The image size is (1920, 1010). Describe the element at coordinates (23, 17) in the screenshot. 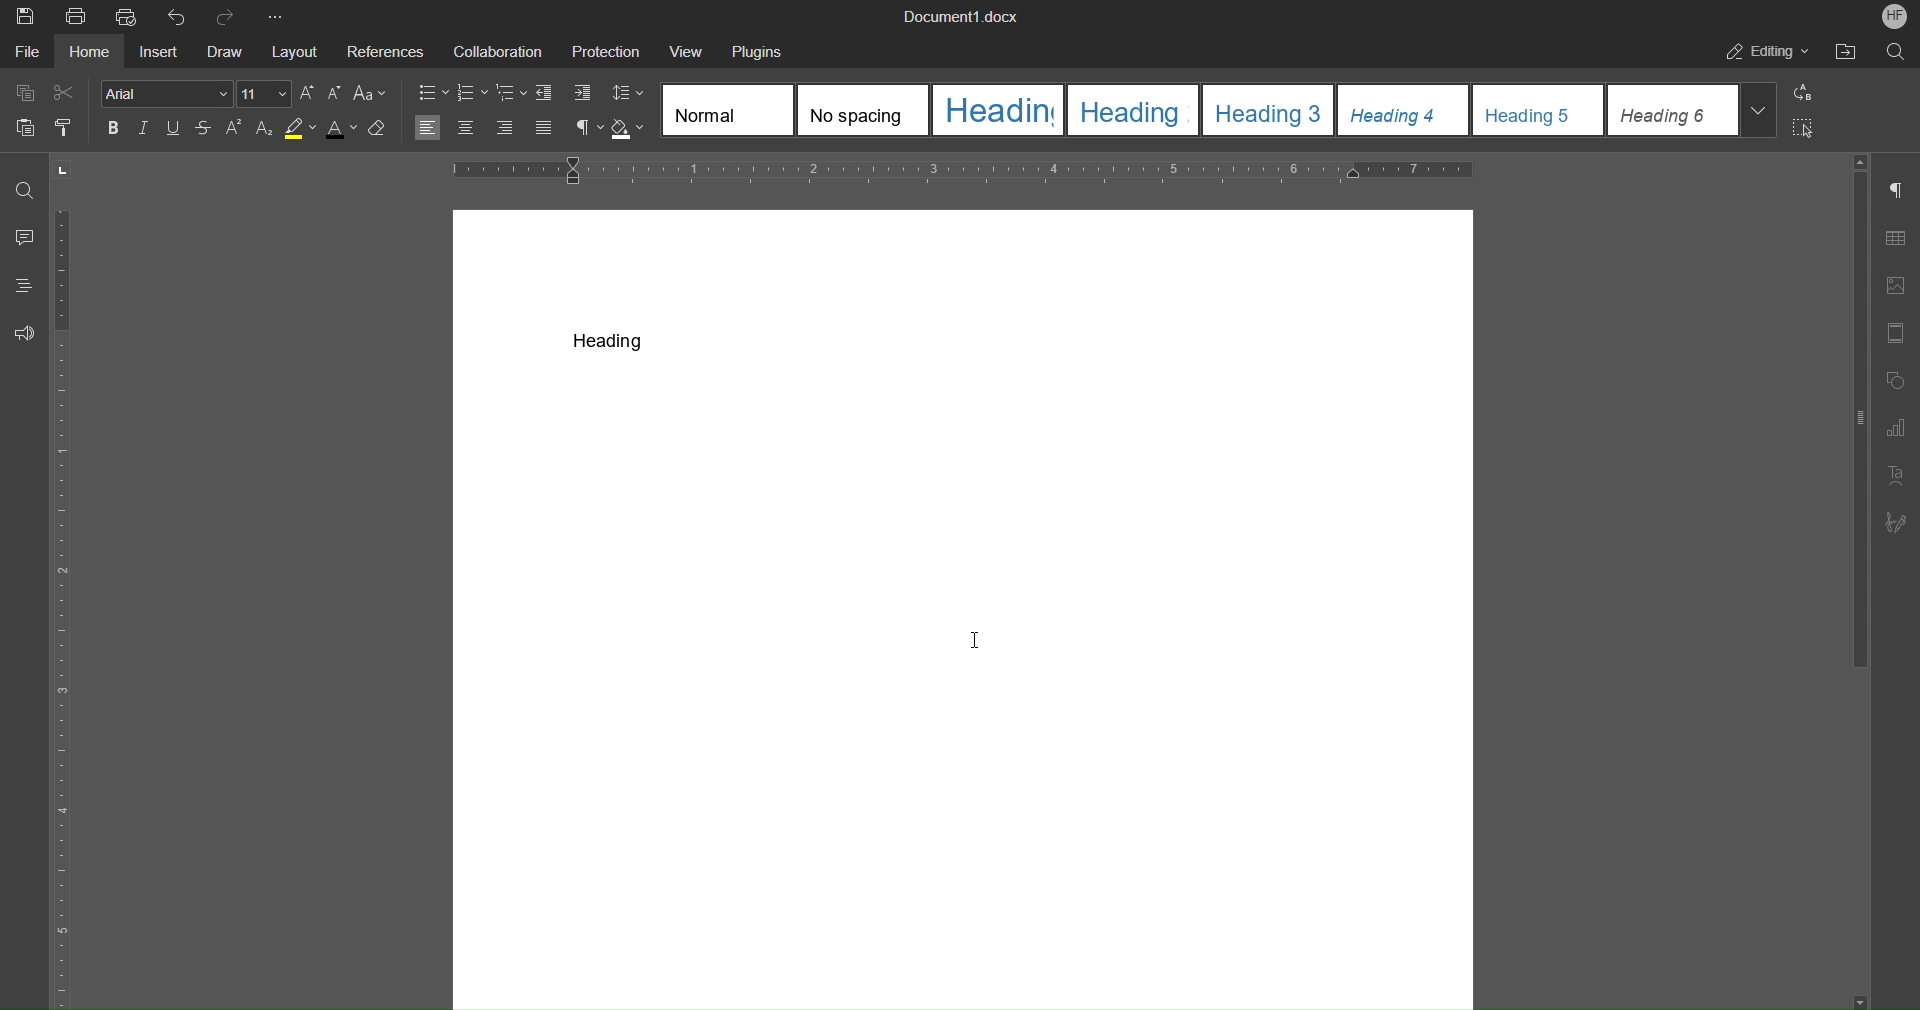

I see `New` at that location.